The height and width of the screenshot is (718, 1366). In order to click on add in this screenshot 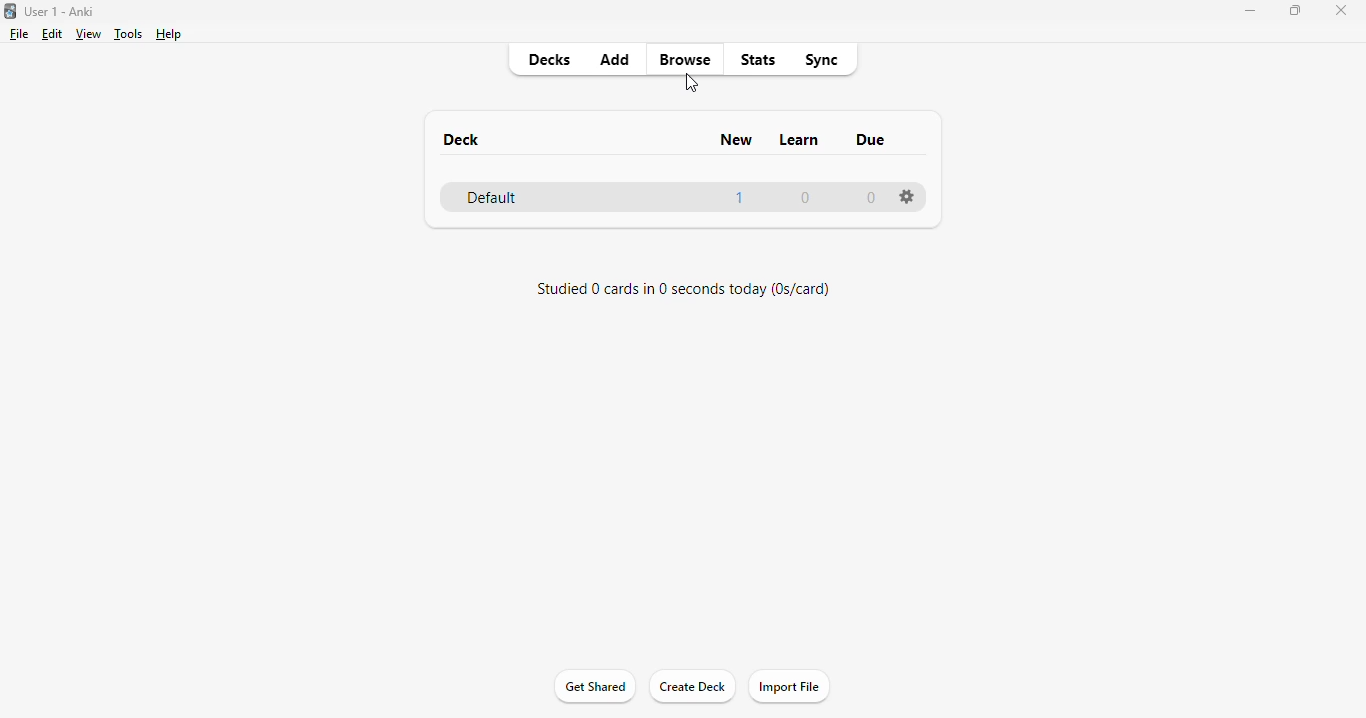, I will do `click(615, 58)`.